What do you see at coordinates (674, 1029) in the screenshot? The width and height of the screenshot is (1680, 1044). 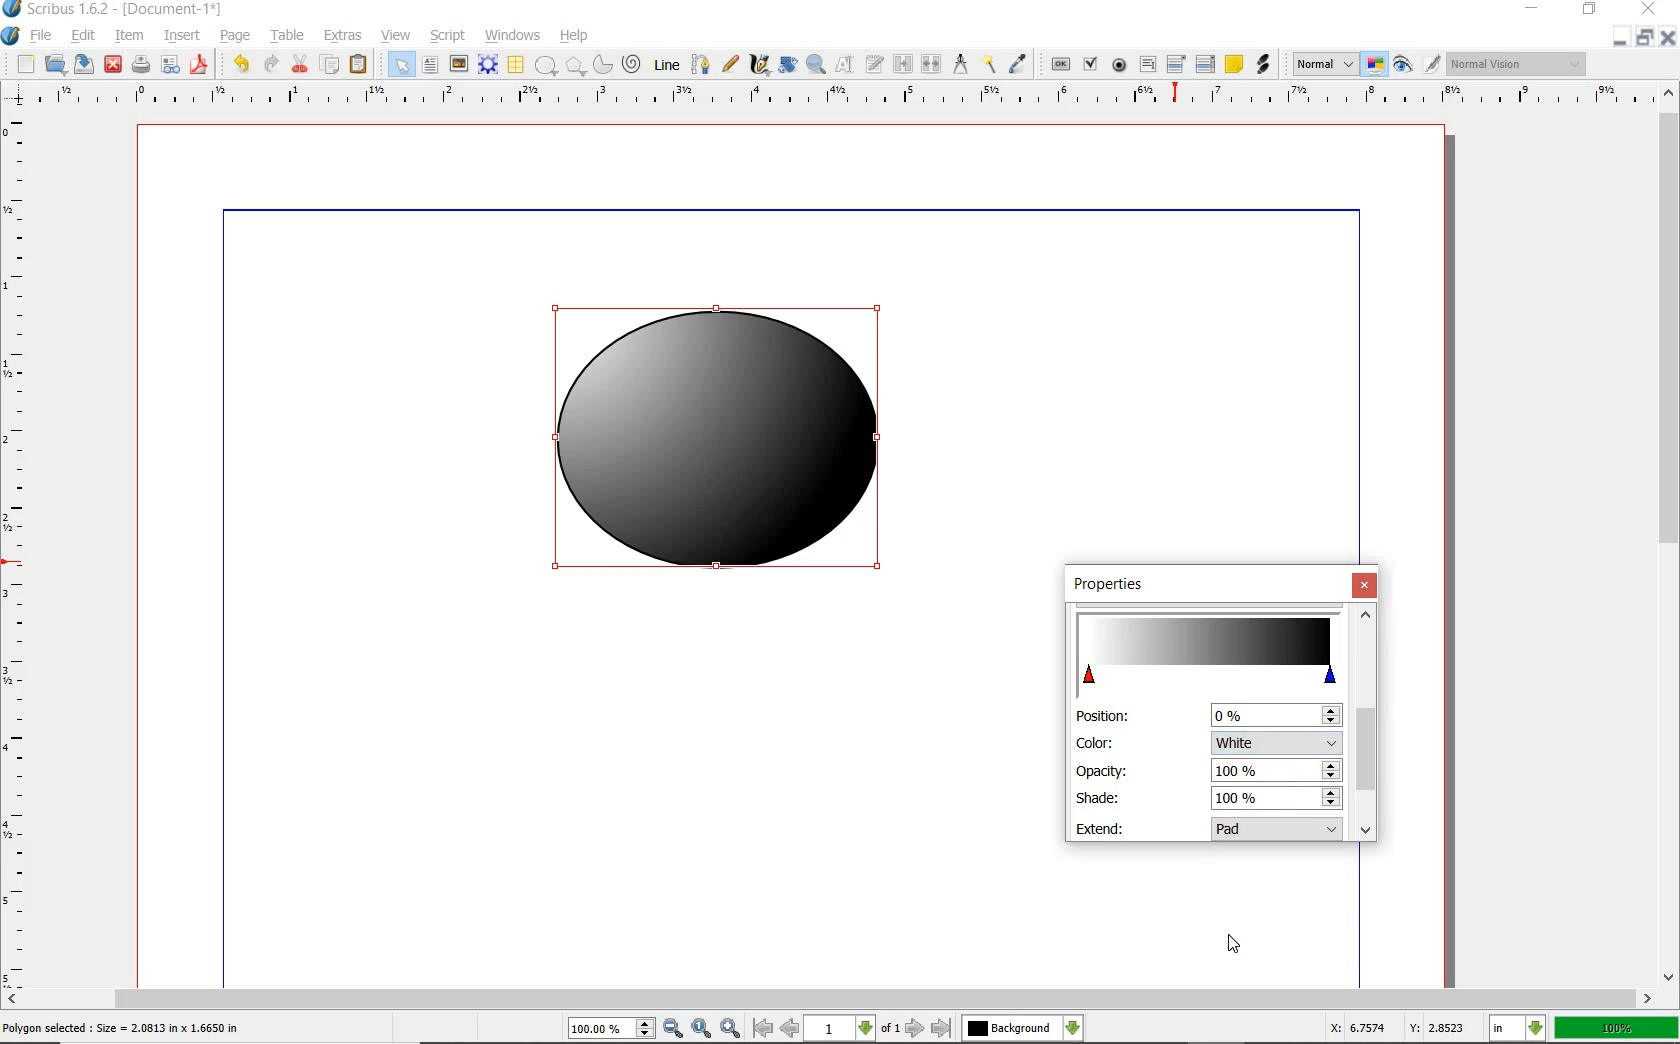 I see `zoom in` at bounding box center [674, 1029].